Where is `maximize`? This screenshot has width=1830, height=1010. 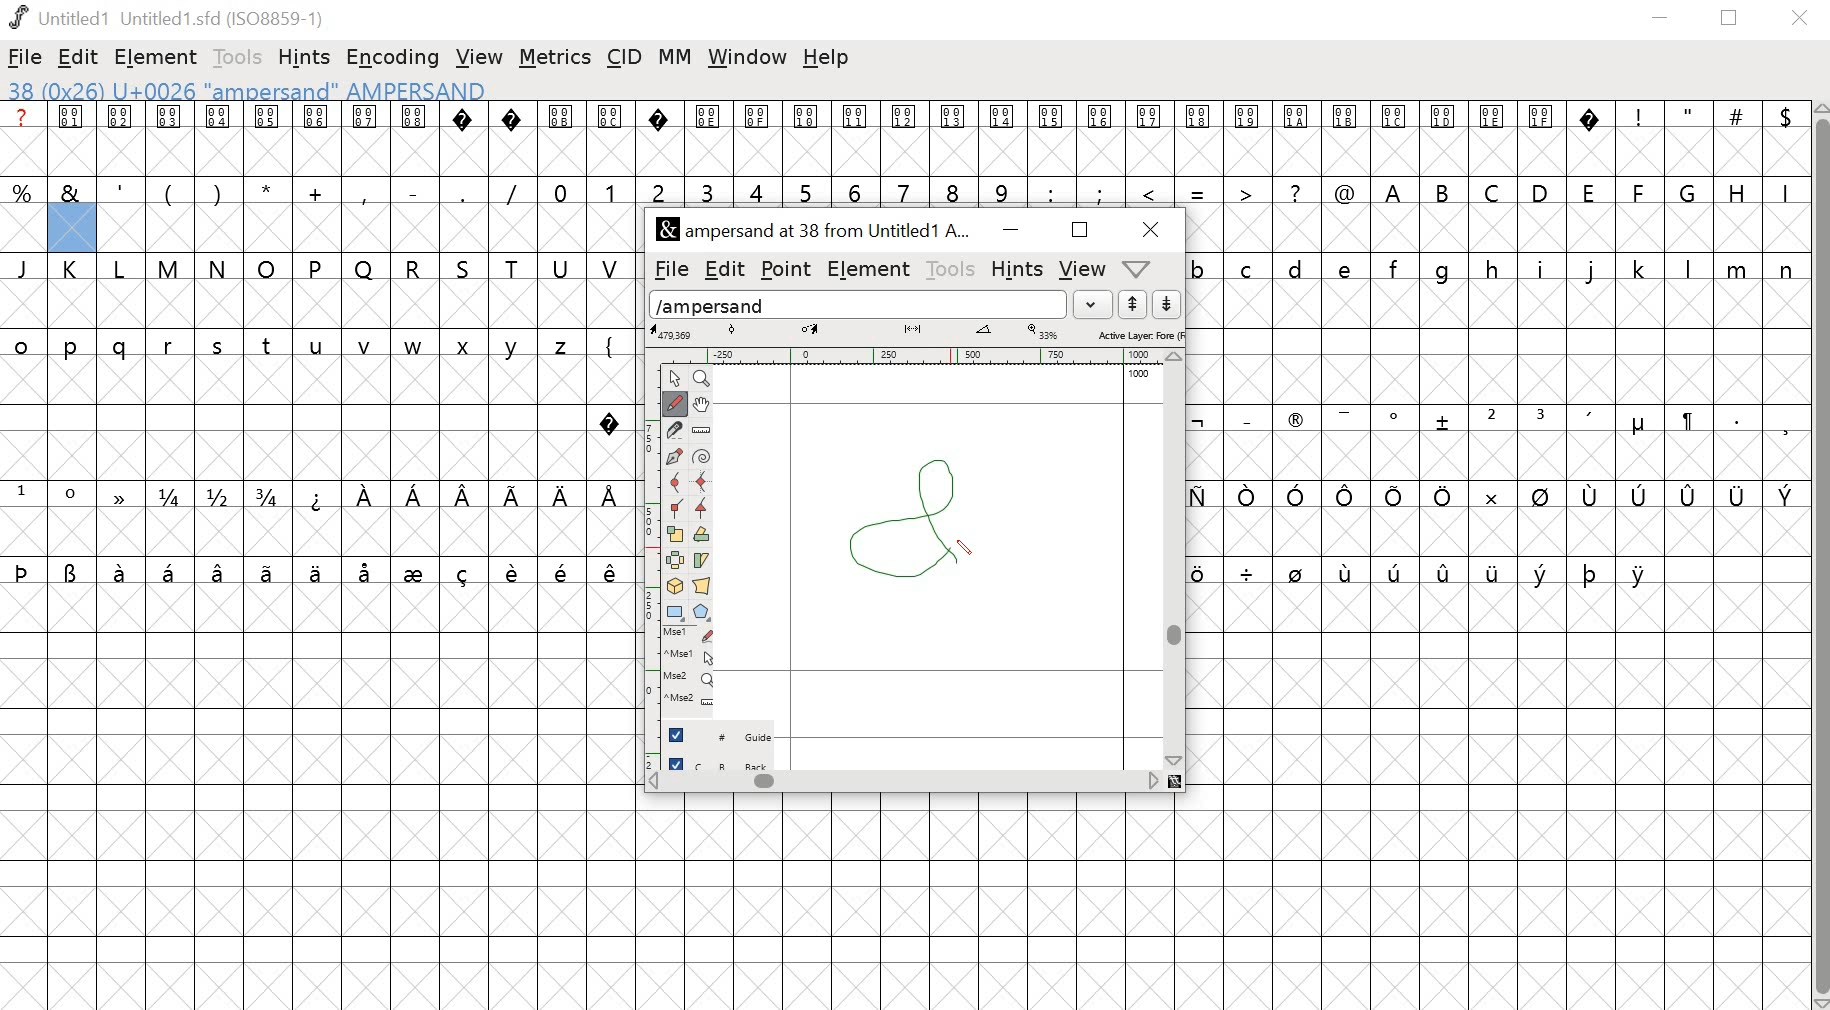 maximize is located at coordinates (1733, 19).